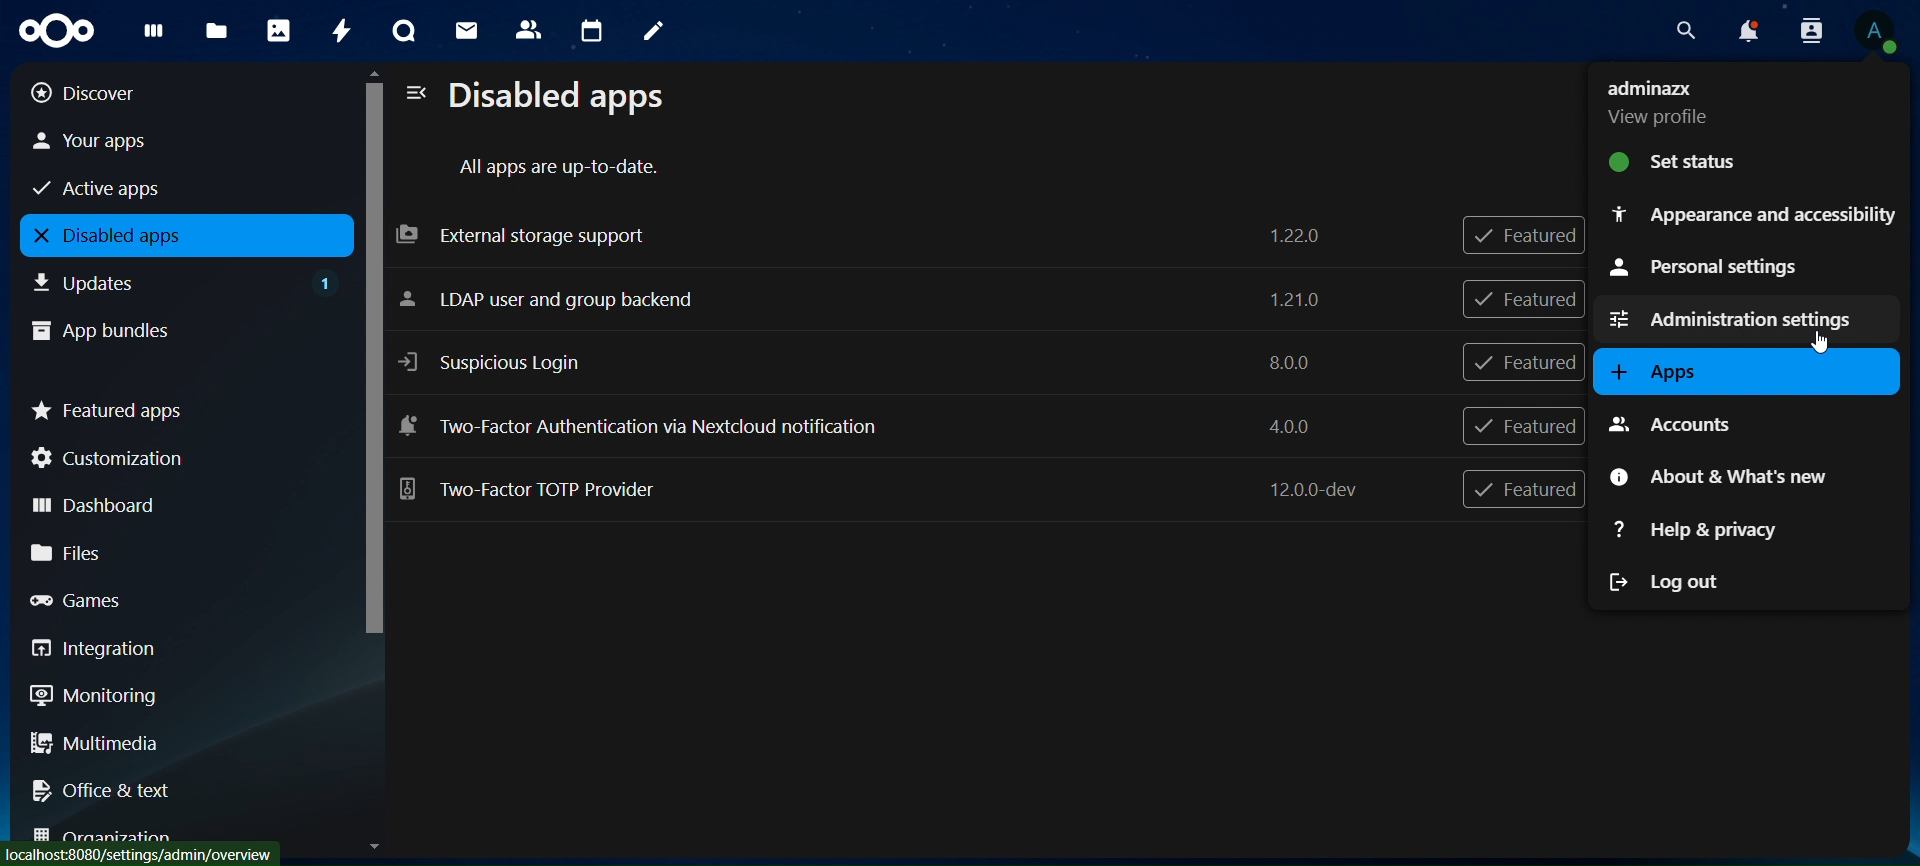 The width and height of the screenshot is (1920, 866). I want to click on dashboard, so click(150, 35).